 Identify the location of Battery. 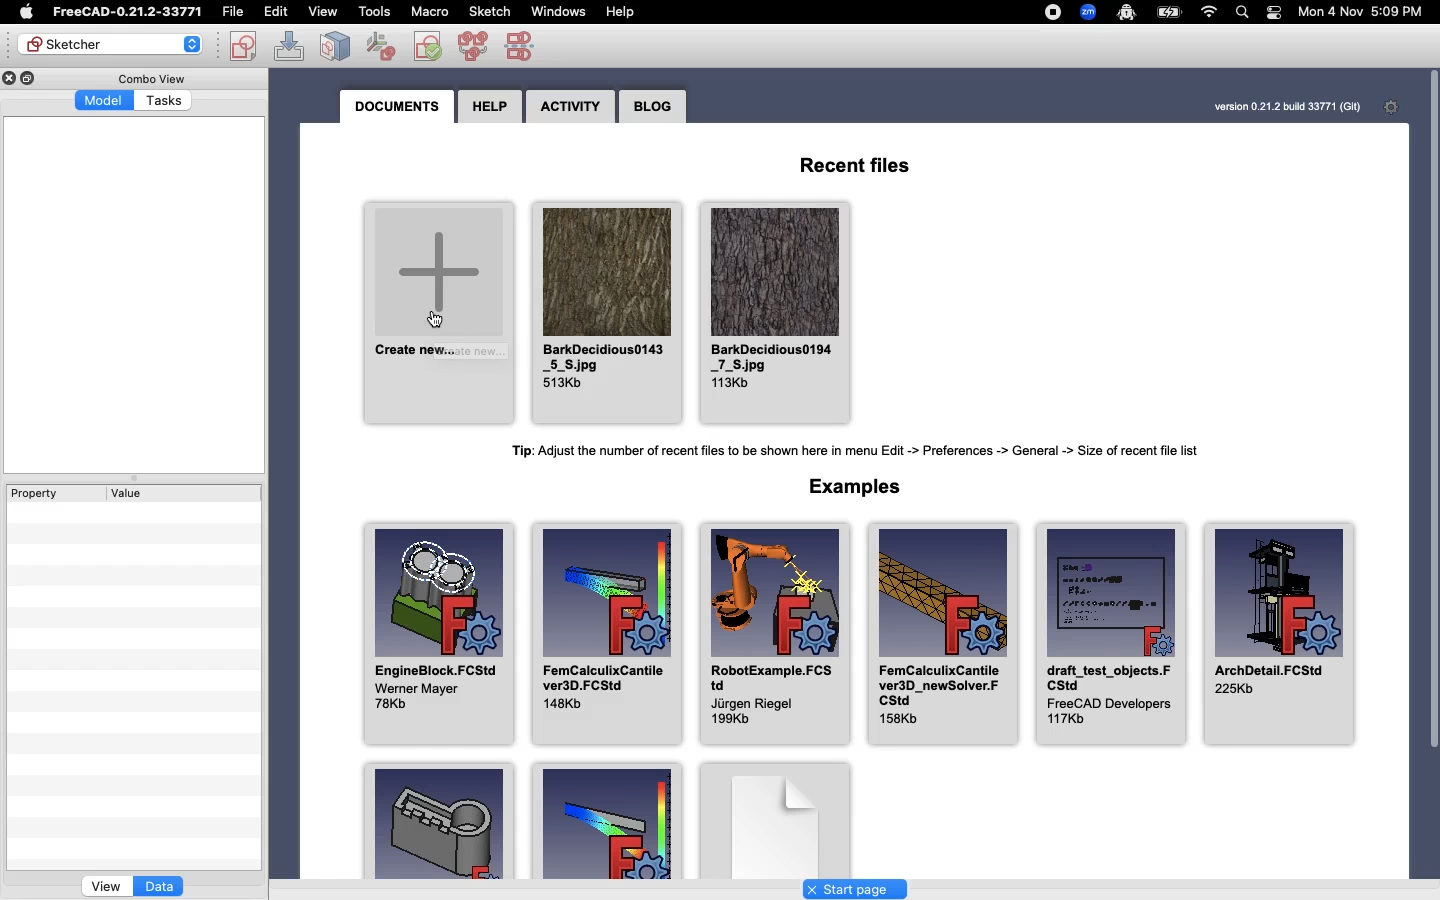
(1168, 14).